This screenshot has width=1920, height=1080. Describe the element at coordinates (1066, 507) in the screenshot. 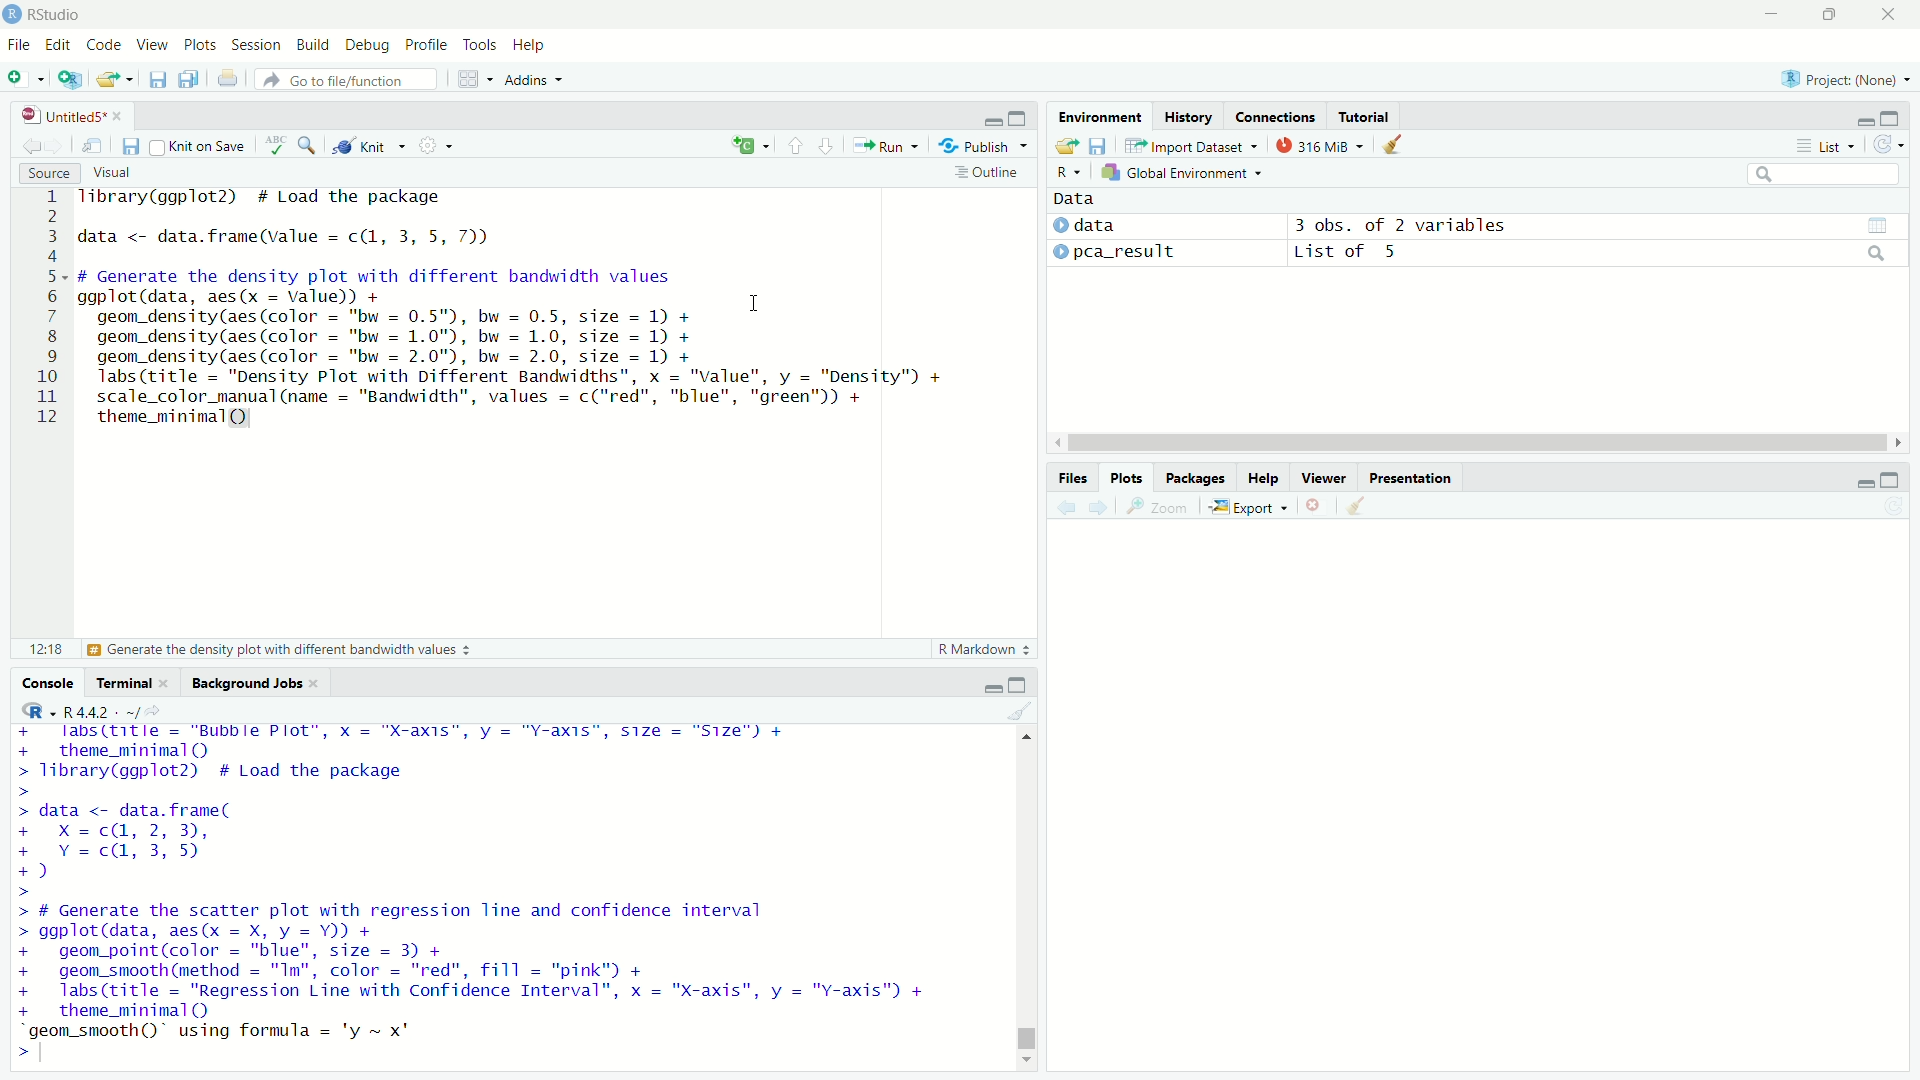

I see `Previous plot` at that location.